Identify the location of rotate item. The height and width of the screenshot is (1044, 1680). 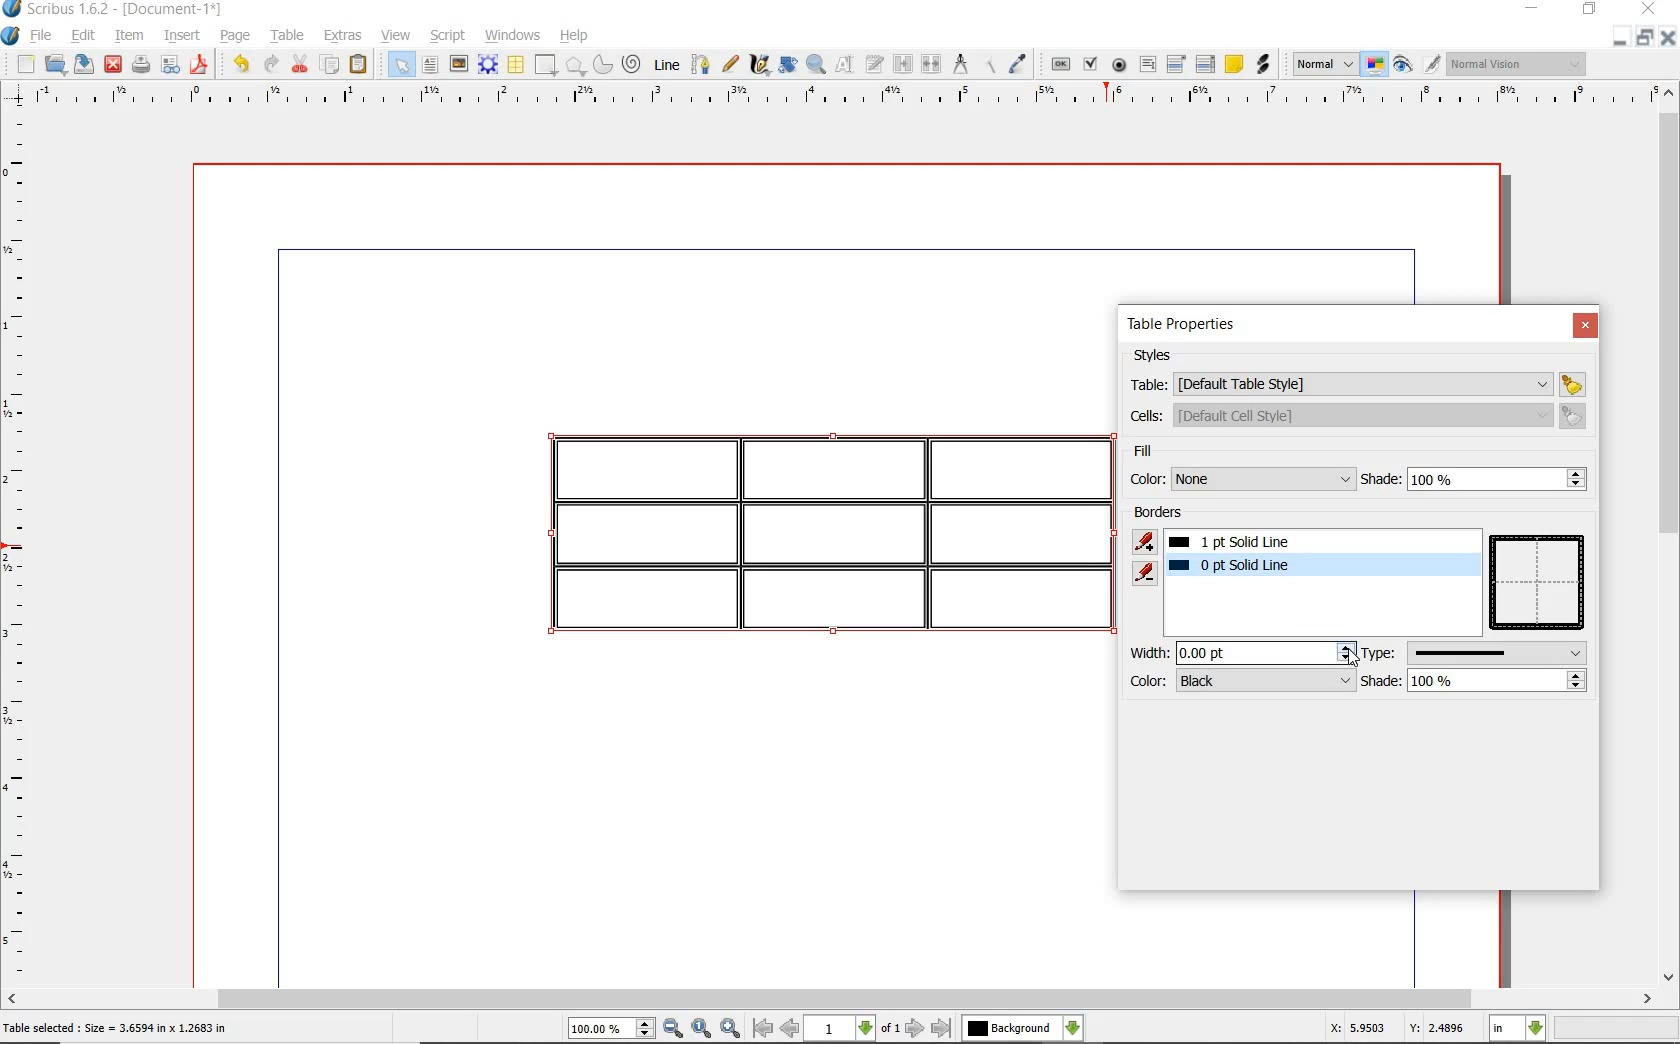
(788, 66).